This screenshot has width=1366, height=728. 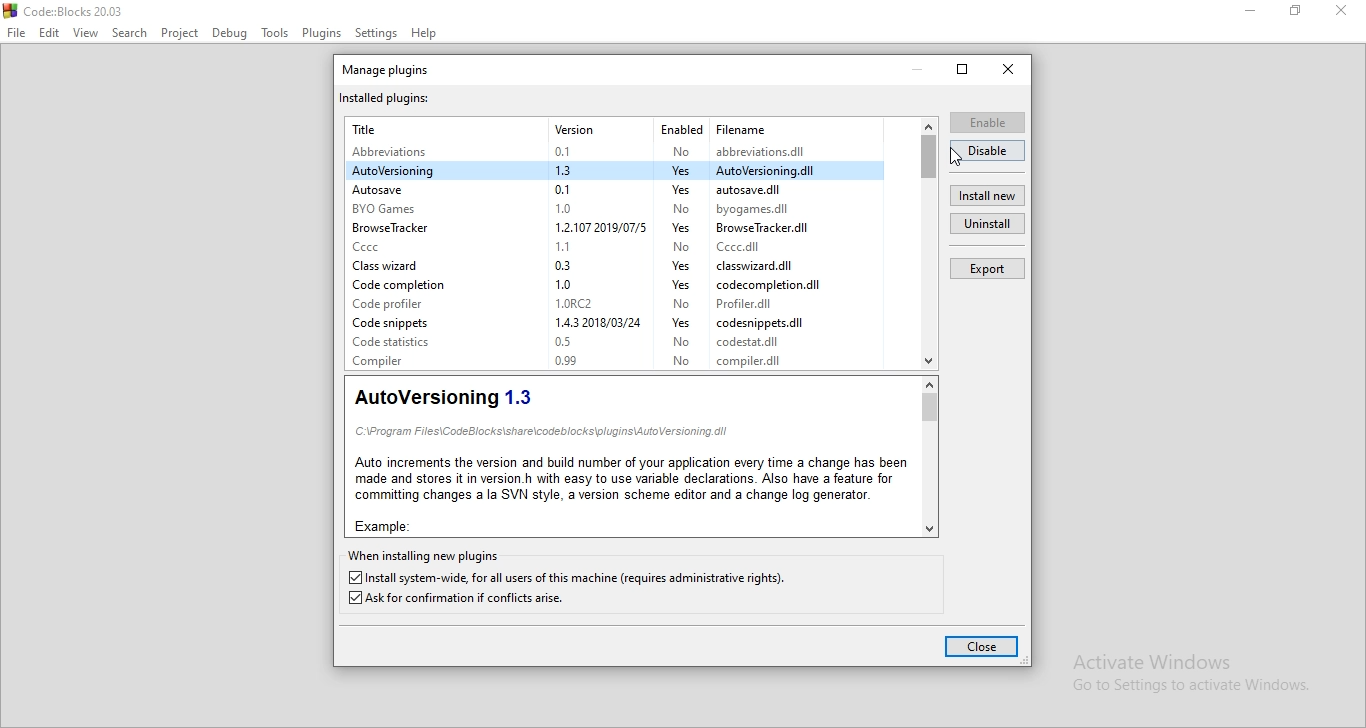 What do you see at coordinates (569, 149) in the screenshot?
I see `0.1` at bounding box center [569, 149].